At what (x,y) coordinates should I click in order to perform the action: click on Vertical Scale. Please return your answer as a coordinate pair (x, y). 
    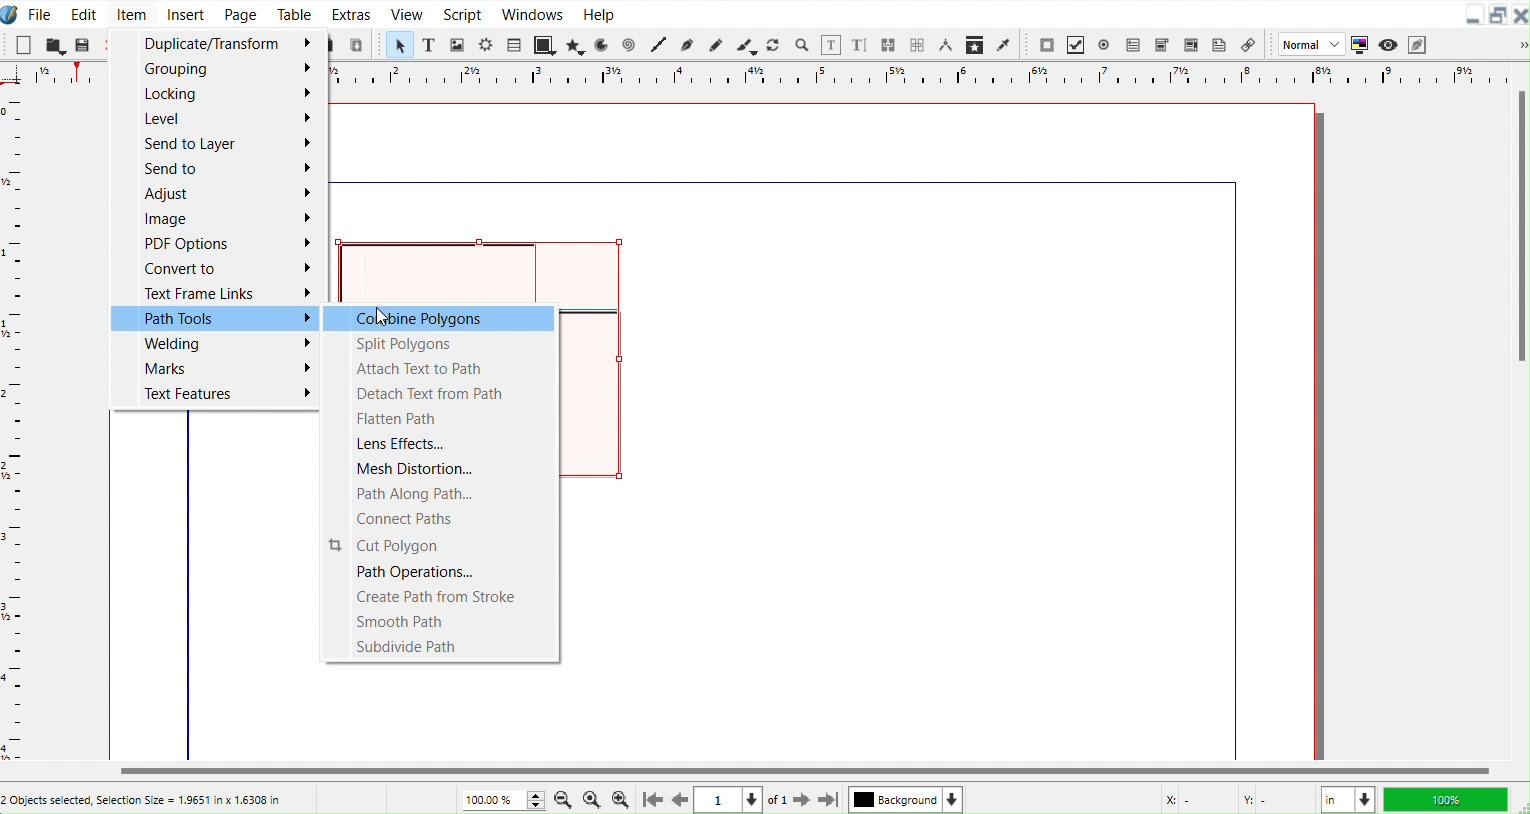
    Looking at the image, I should click on (915, 77).